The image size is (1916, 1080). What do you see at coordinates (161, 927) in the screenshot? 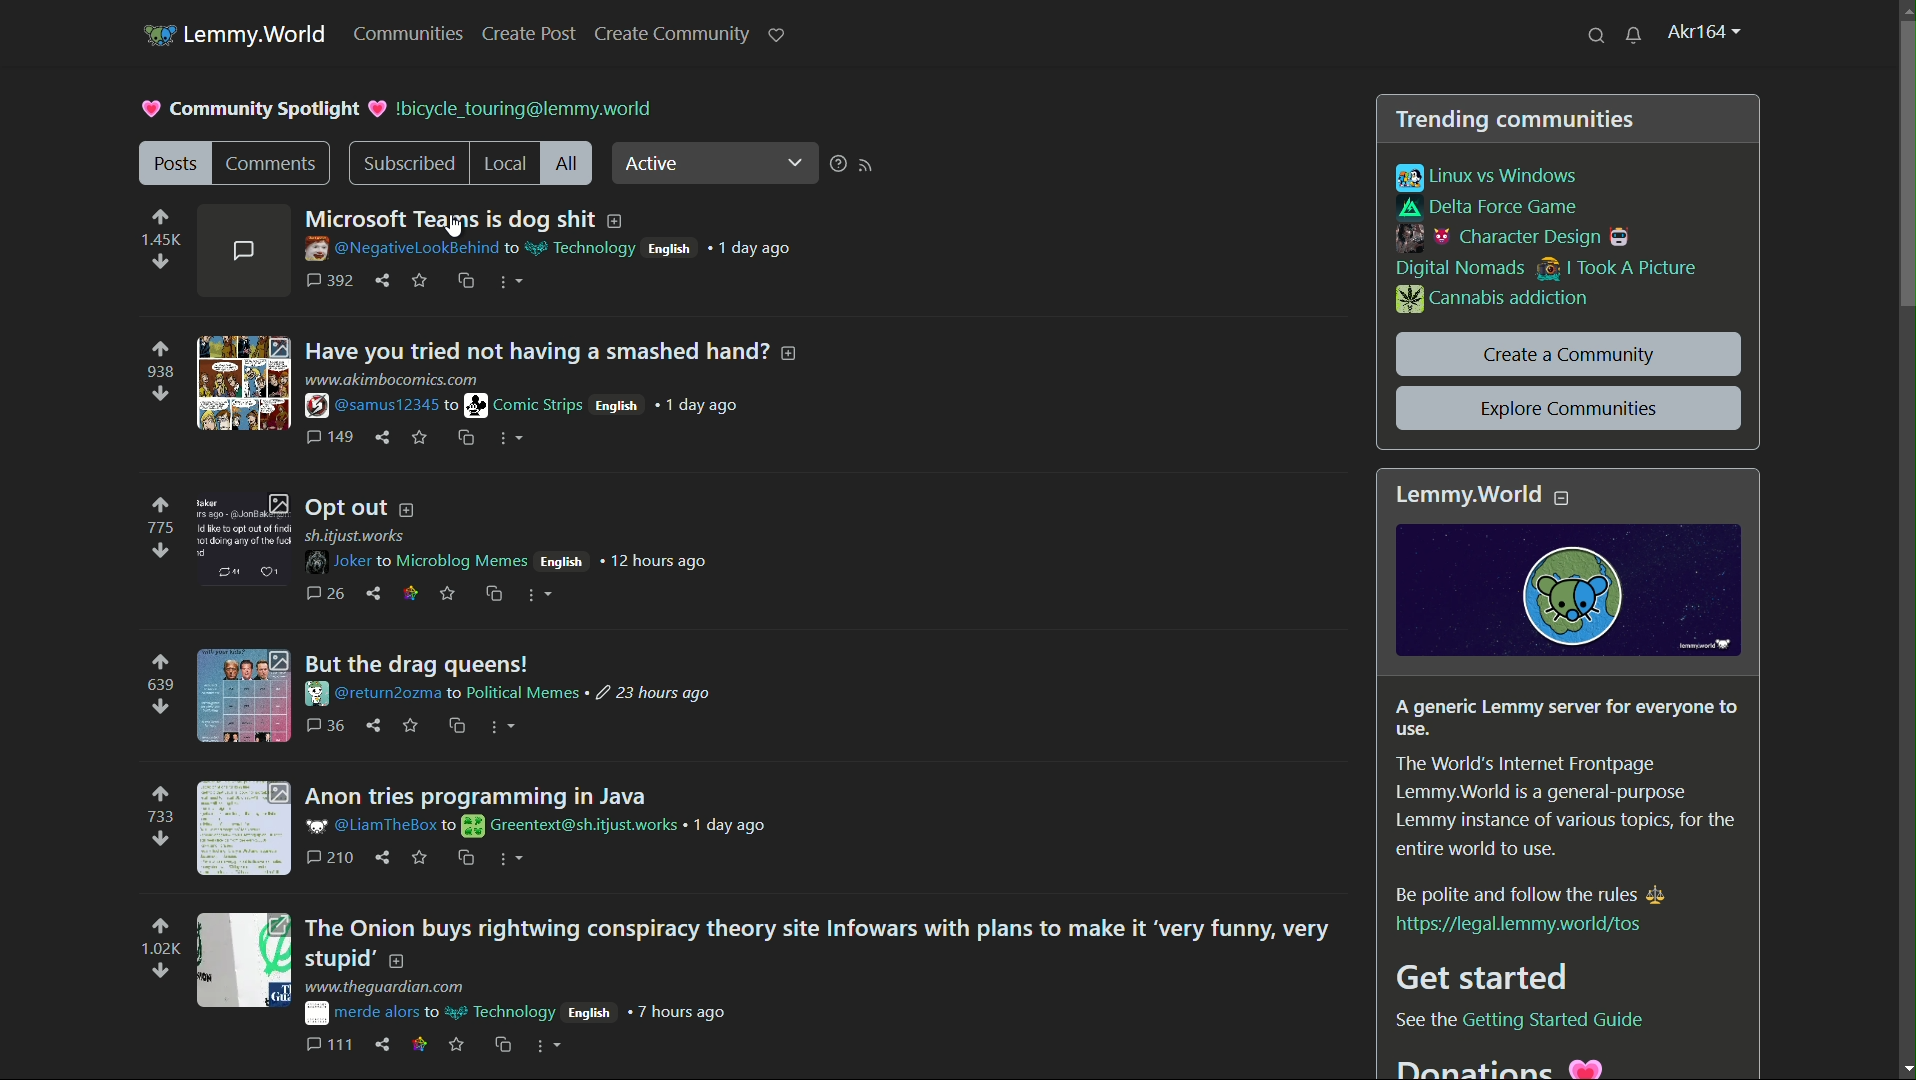
I see `upvote` at bounding box center [161, 927].